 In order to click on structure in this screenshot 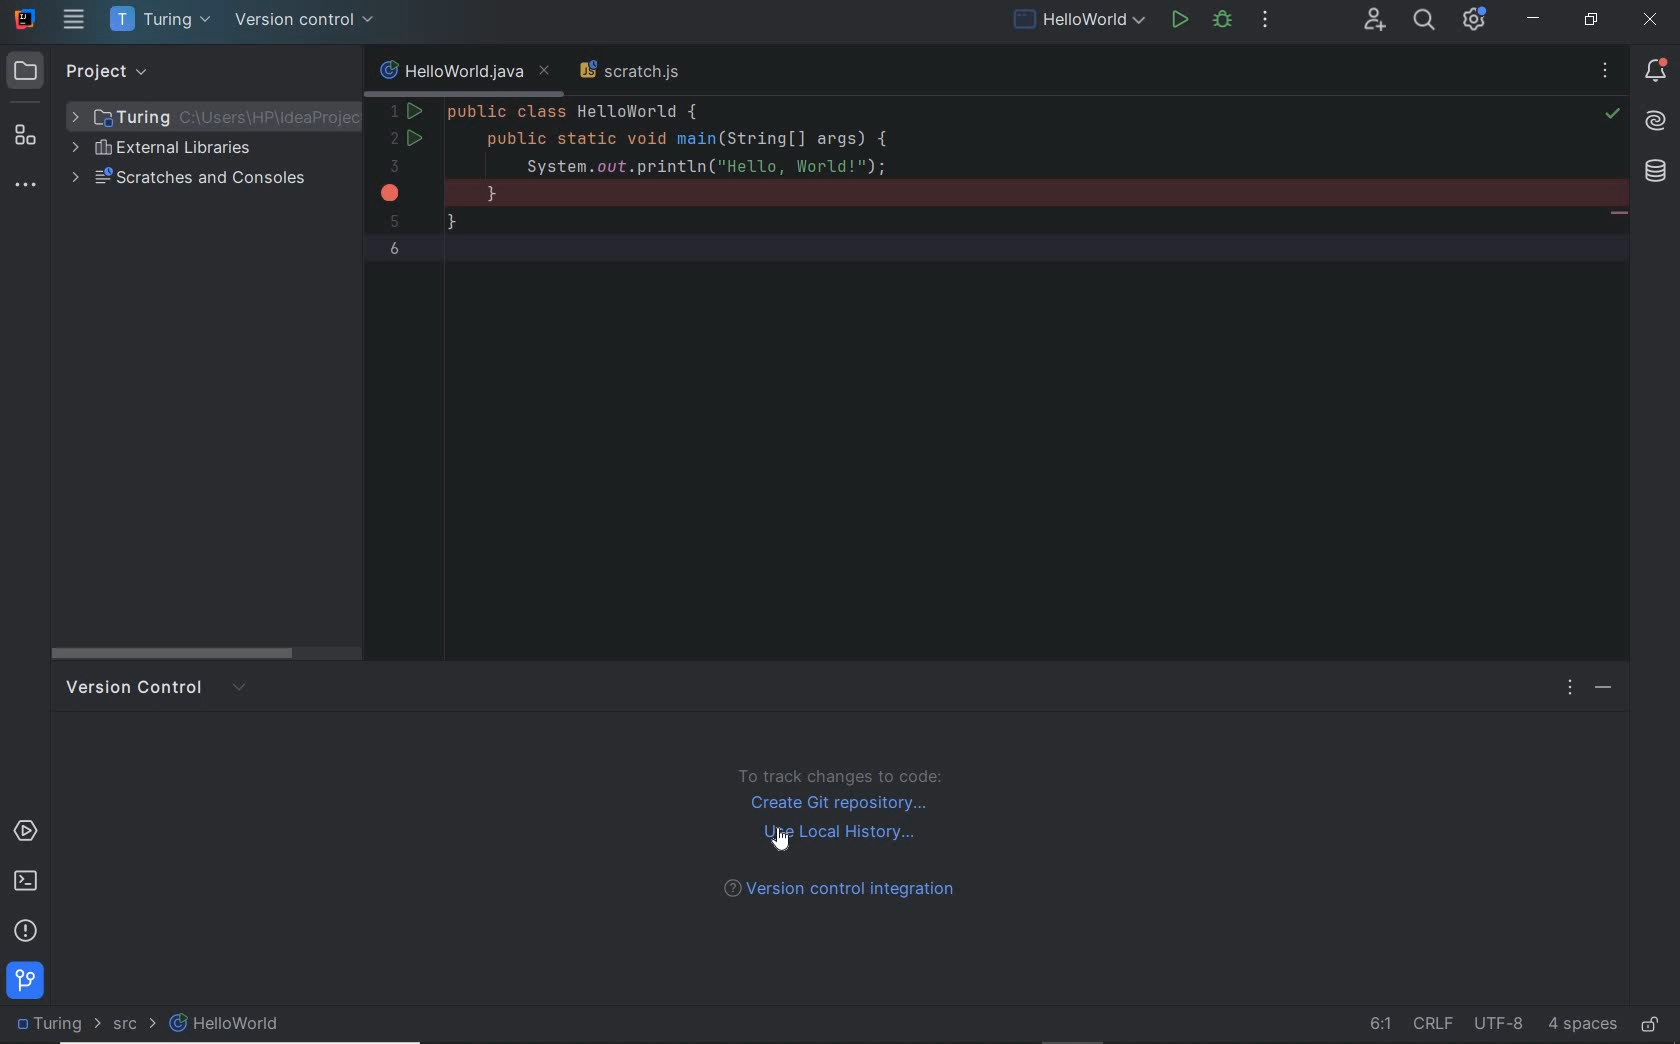, I will do `click(24, 136)`.